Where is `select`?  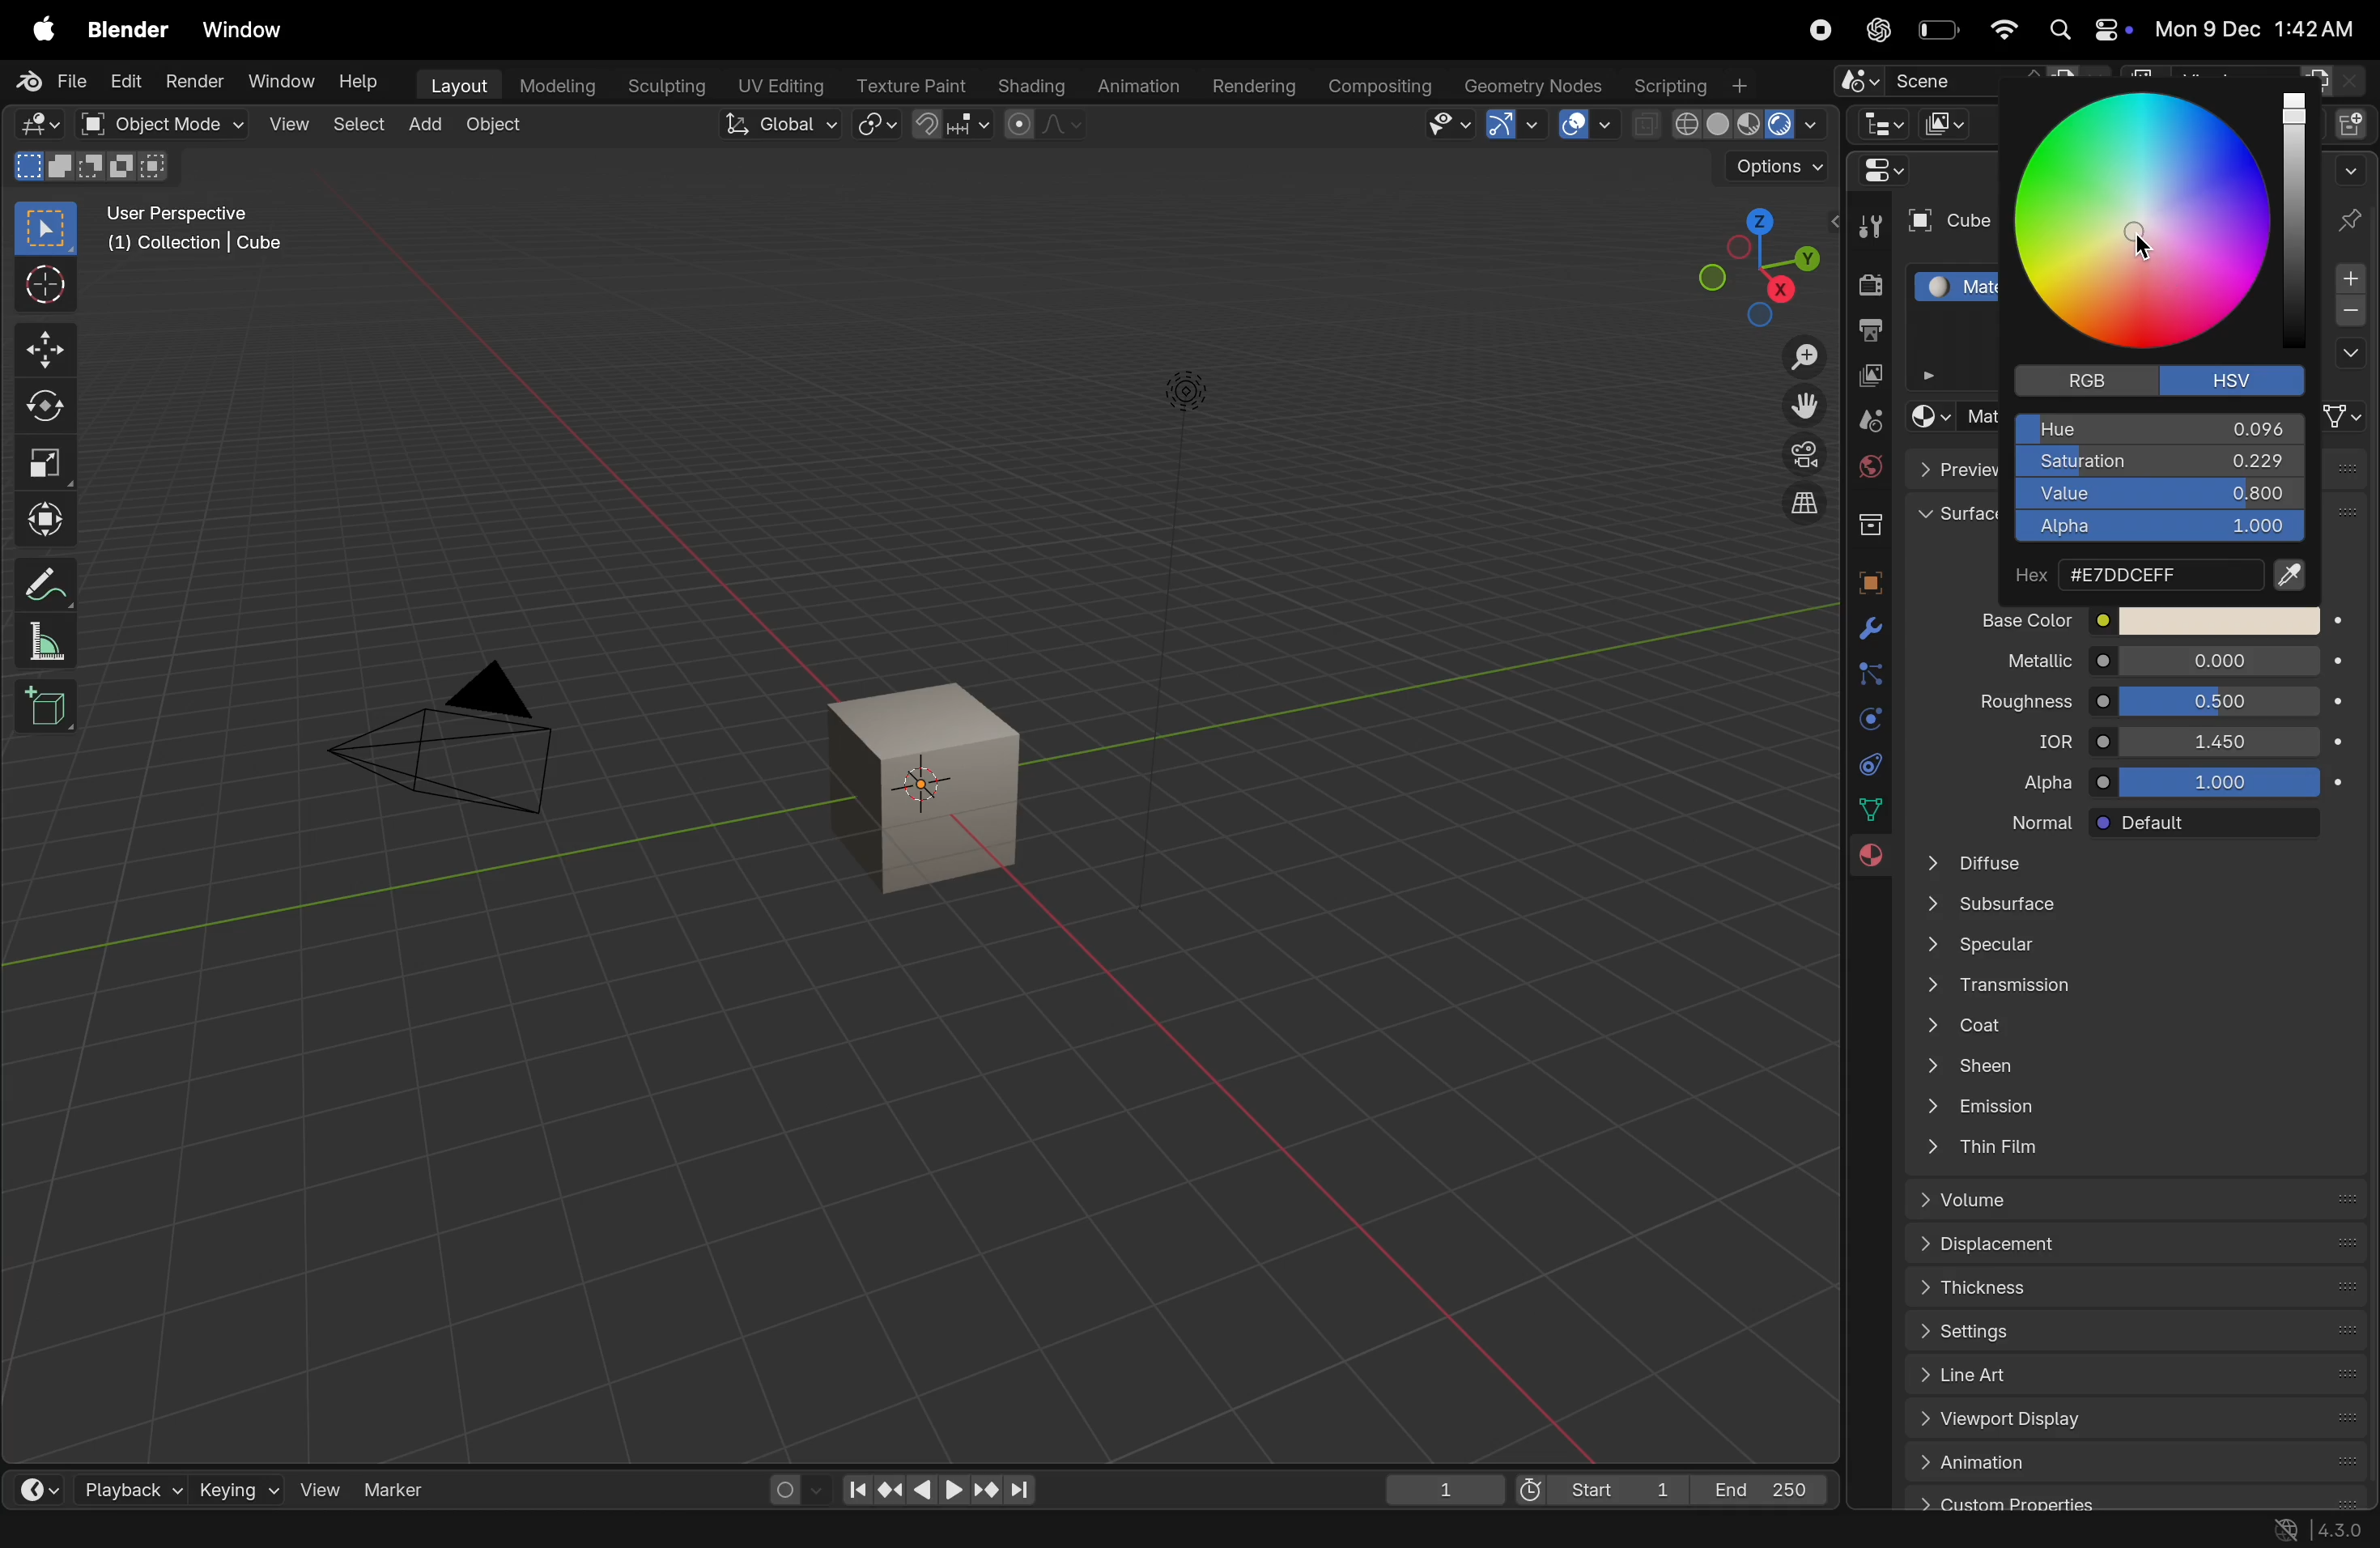
select is located at coordinates (359, 128).